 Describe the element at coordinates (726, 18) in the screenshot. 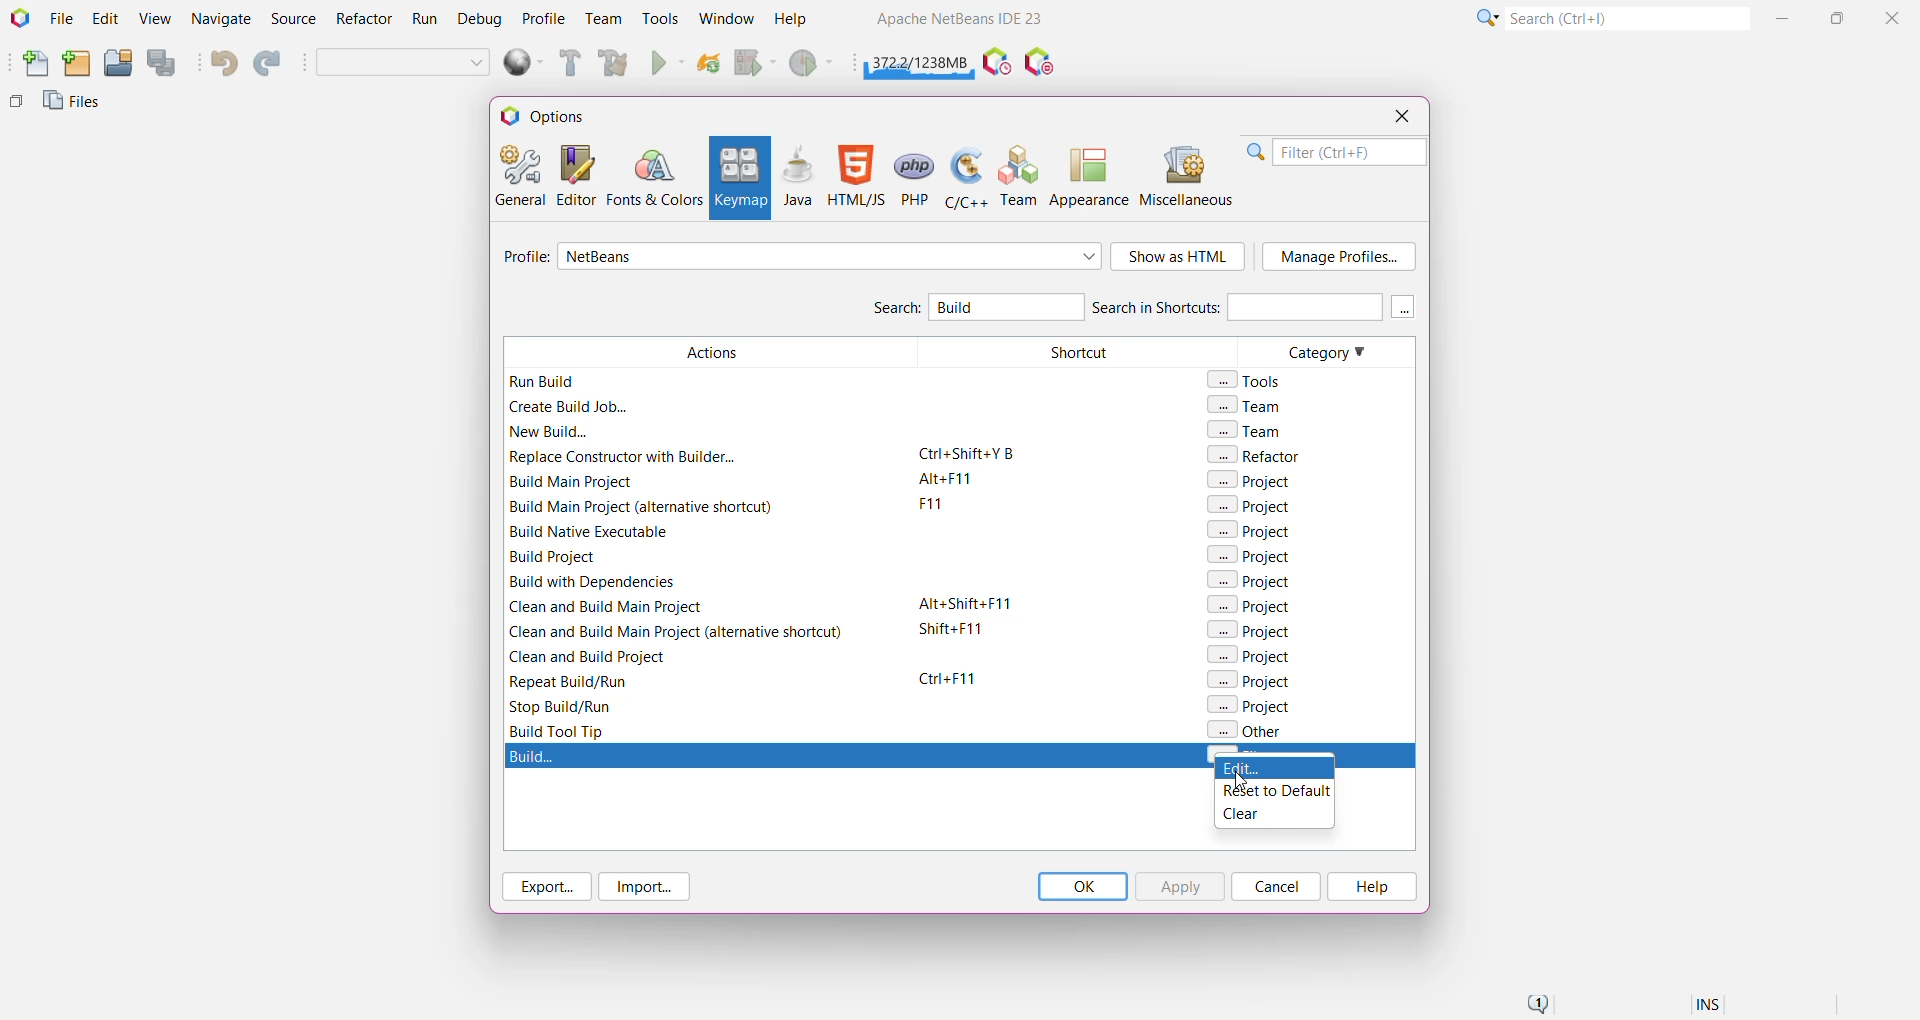

I see `Window` at that location.